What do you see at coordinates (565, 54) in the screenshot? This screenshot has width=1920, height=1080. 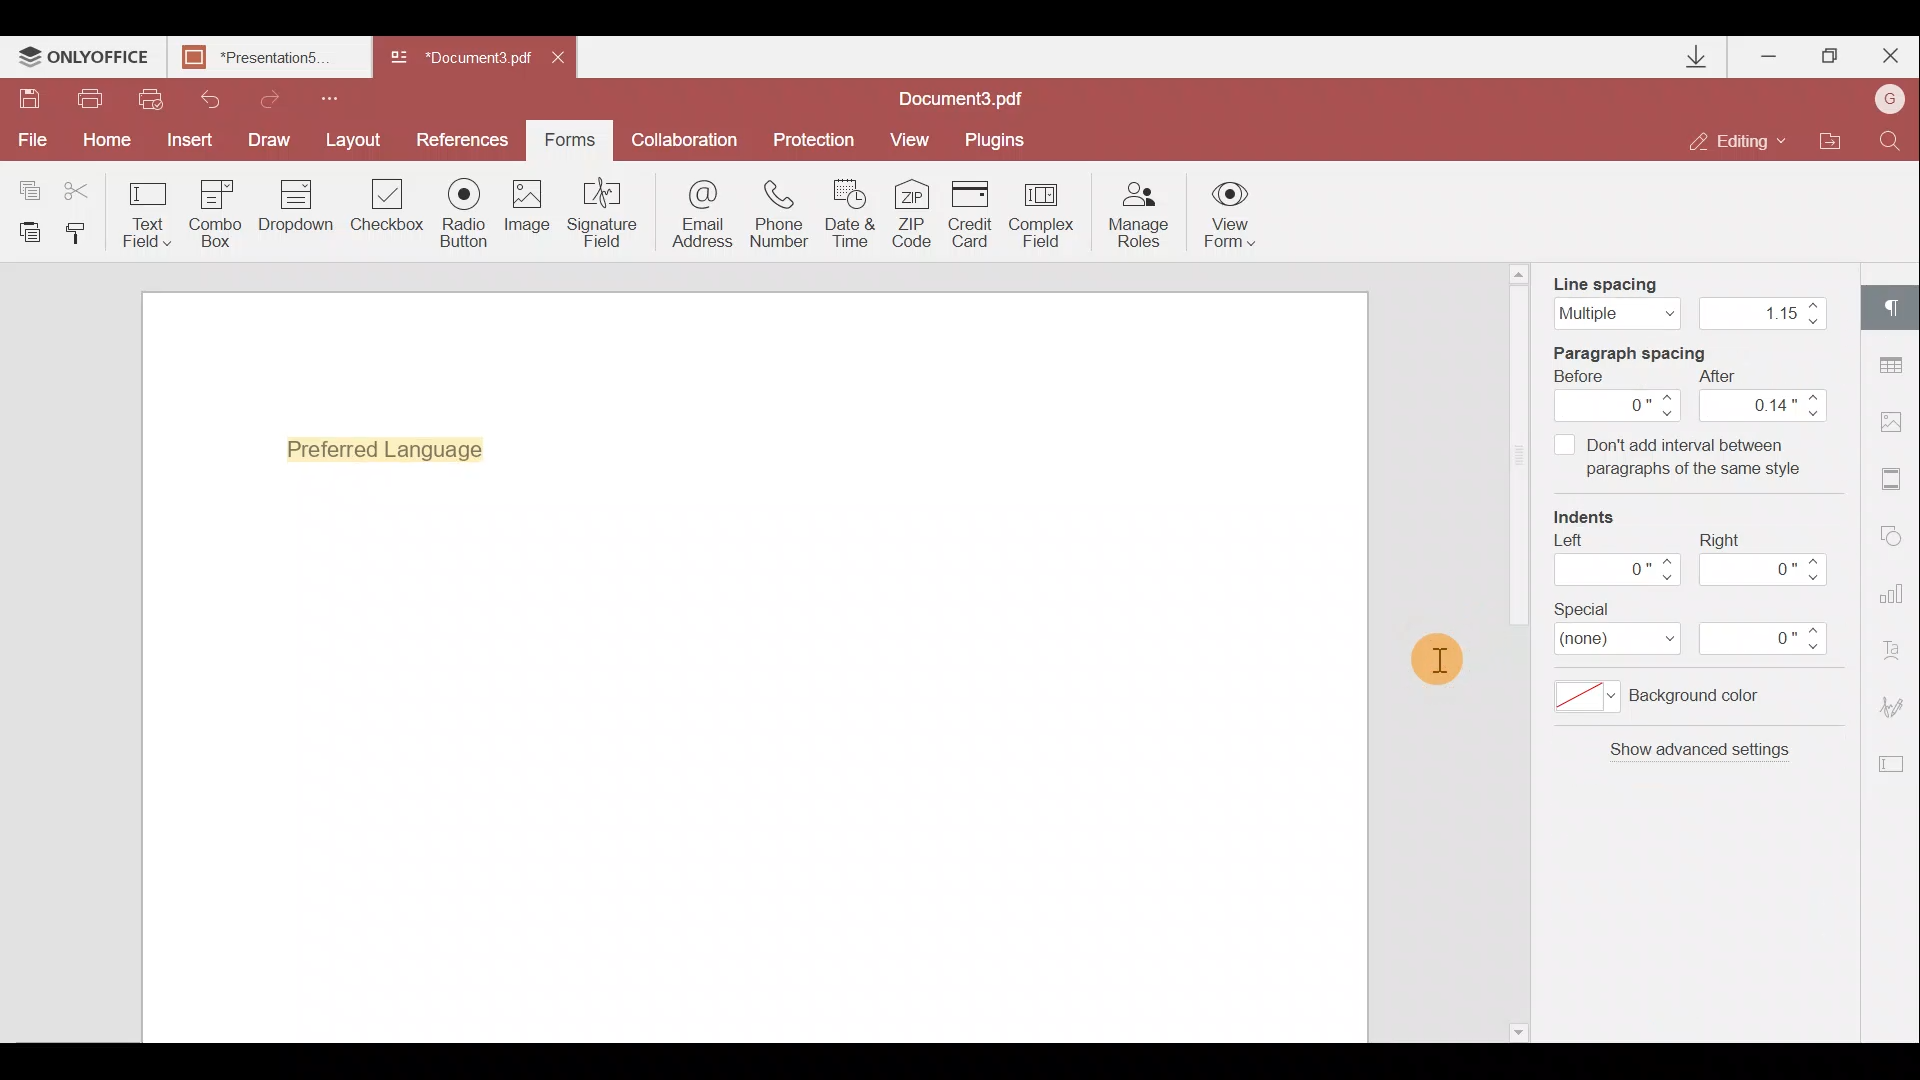 I see `Close` at bounding box center [565, 54].